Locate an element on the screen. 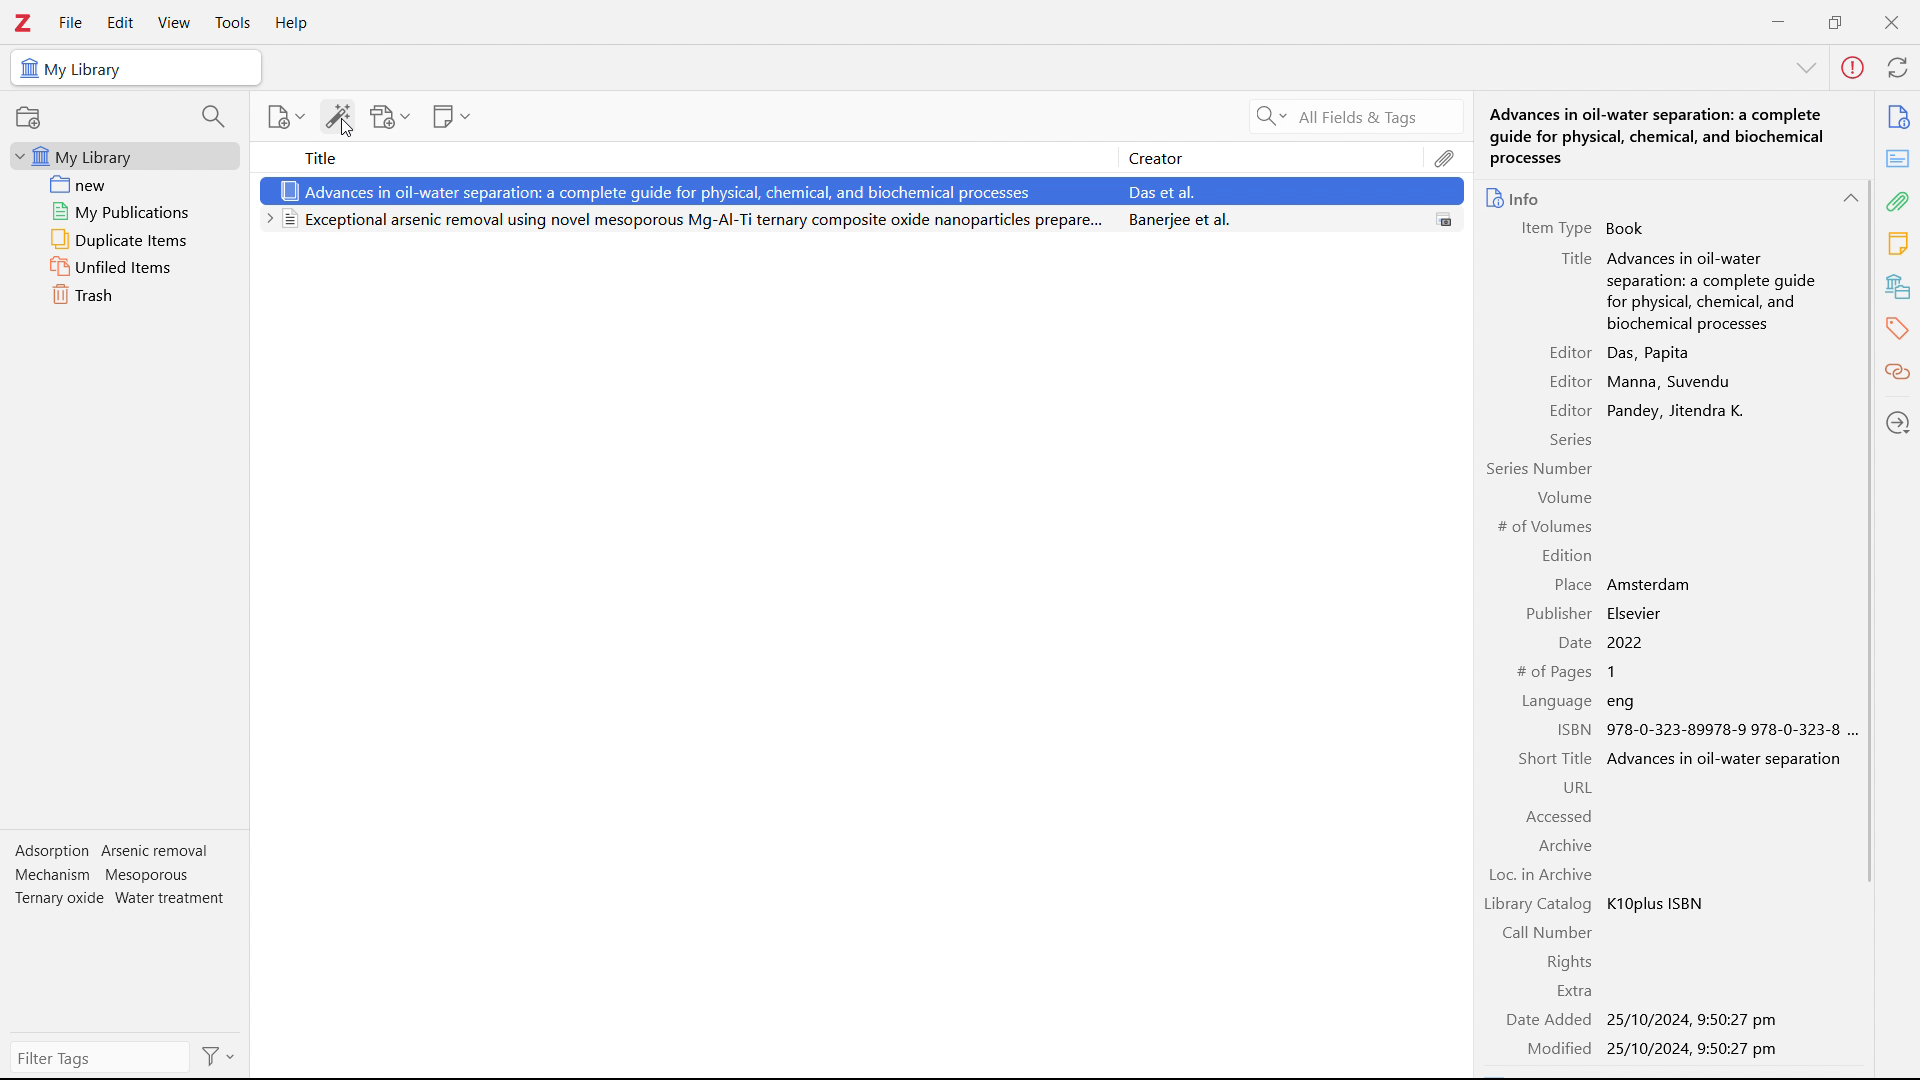 The width and height of the screenshot is (1920, 1080). More is located at coordinates (1806, 69).